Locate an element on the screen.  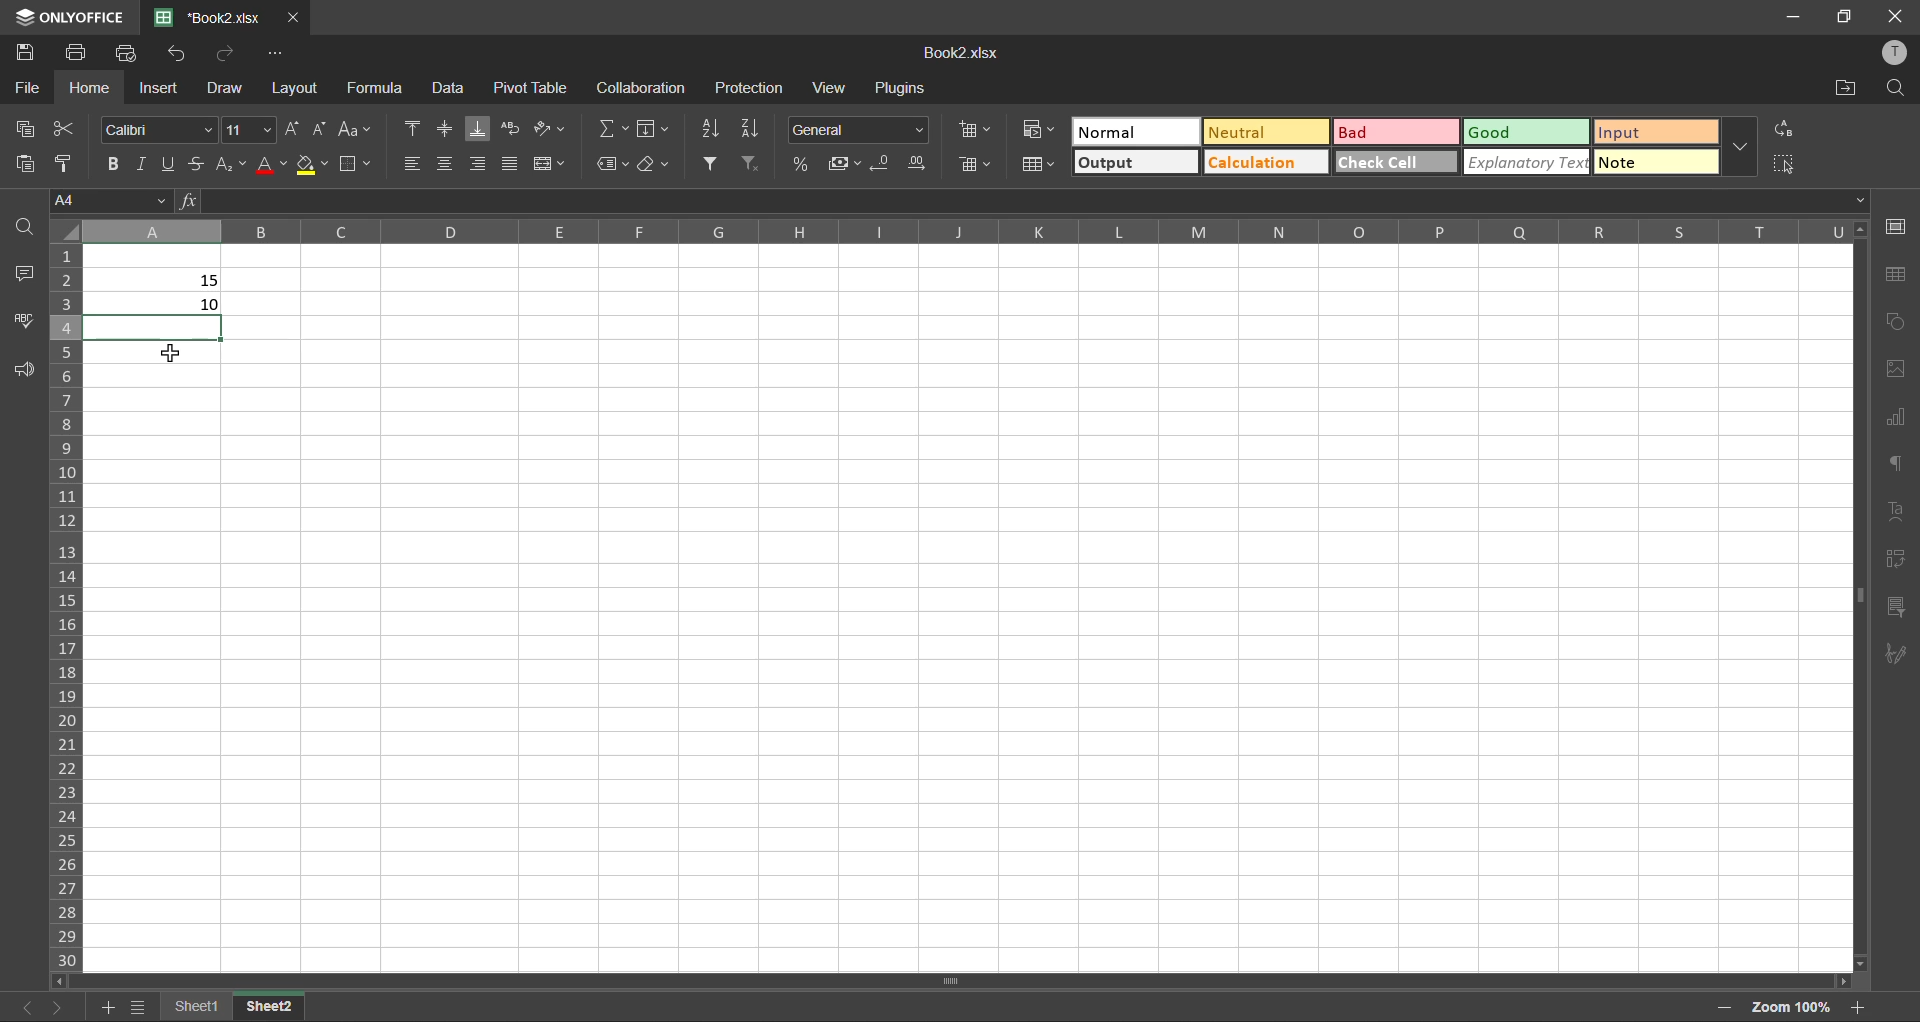
find is located at coordinates (28, 226).